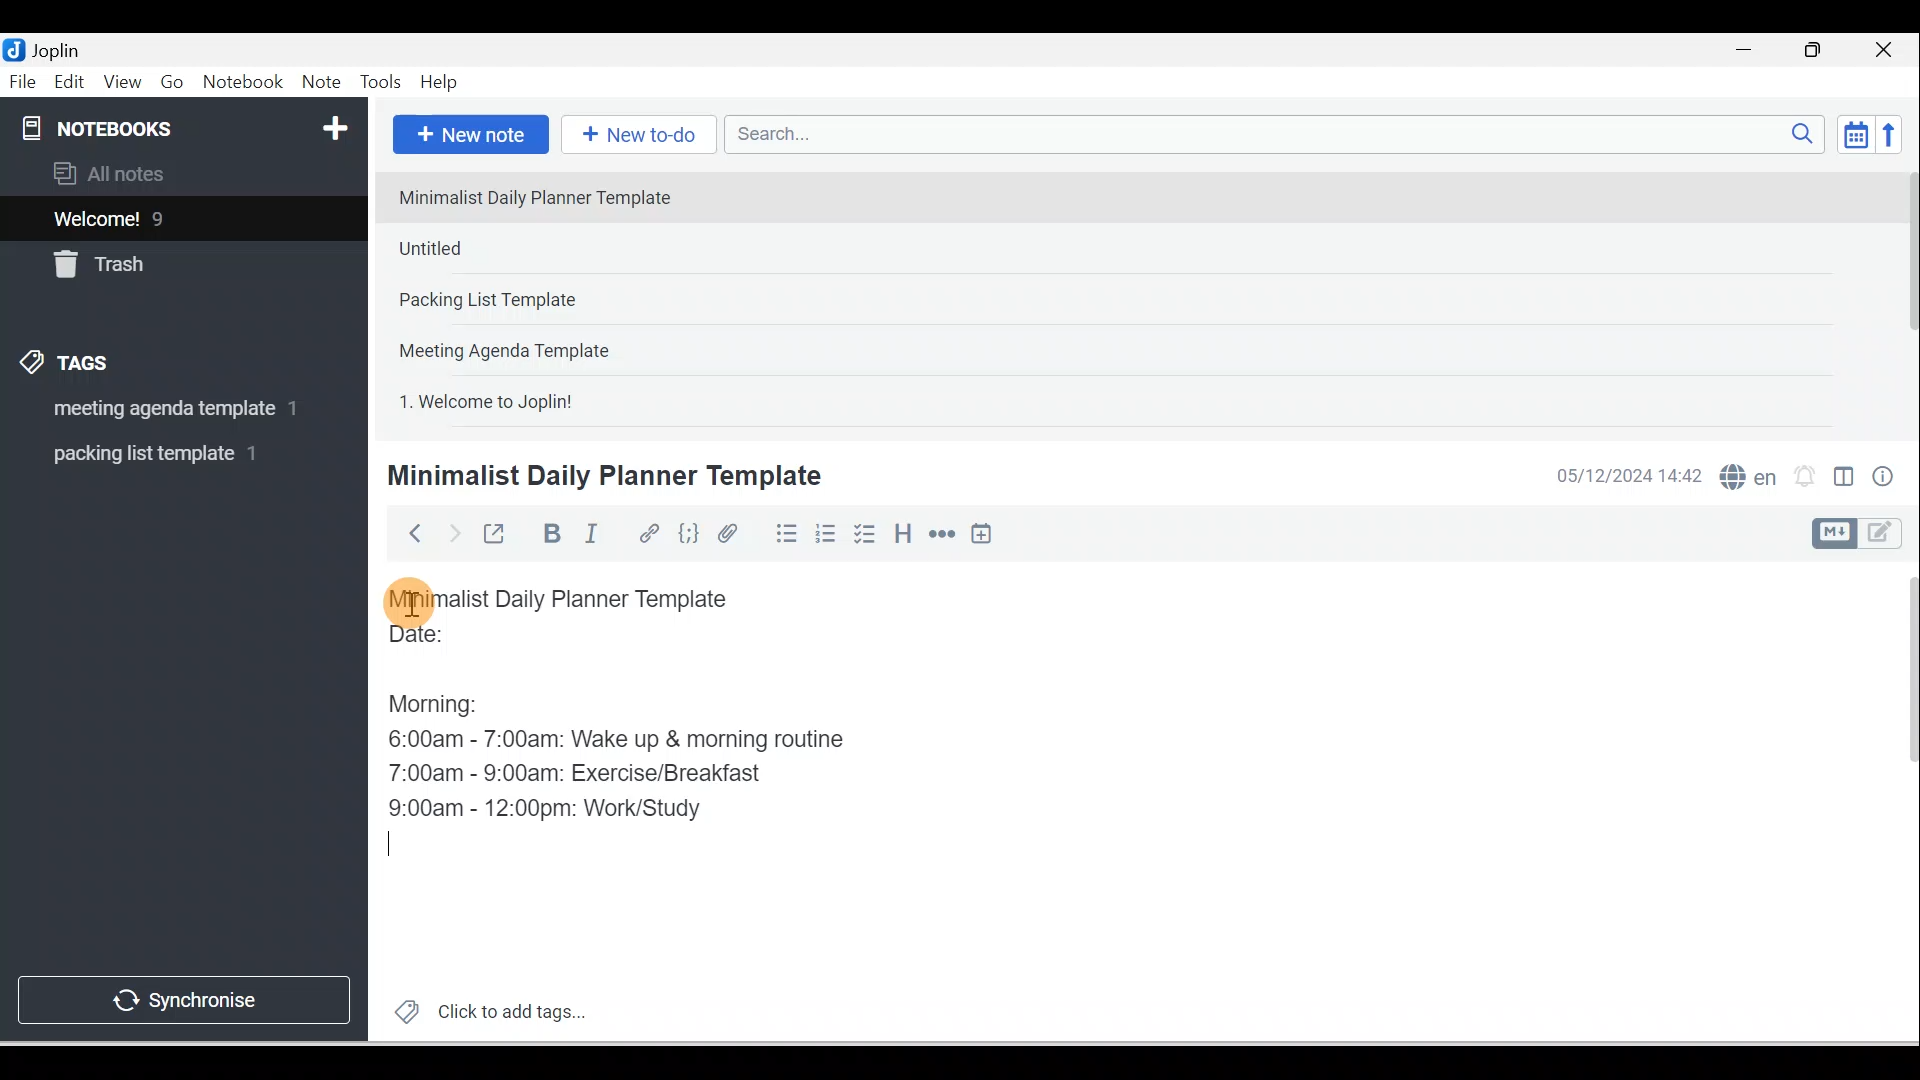  What do you see at coordinates (689, 535) in the screenshot?
I see `Code` at bounding box center [689, 535].